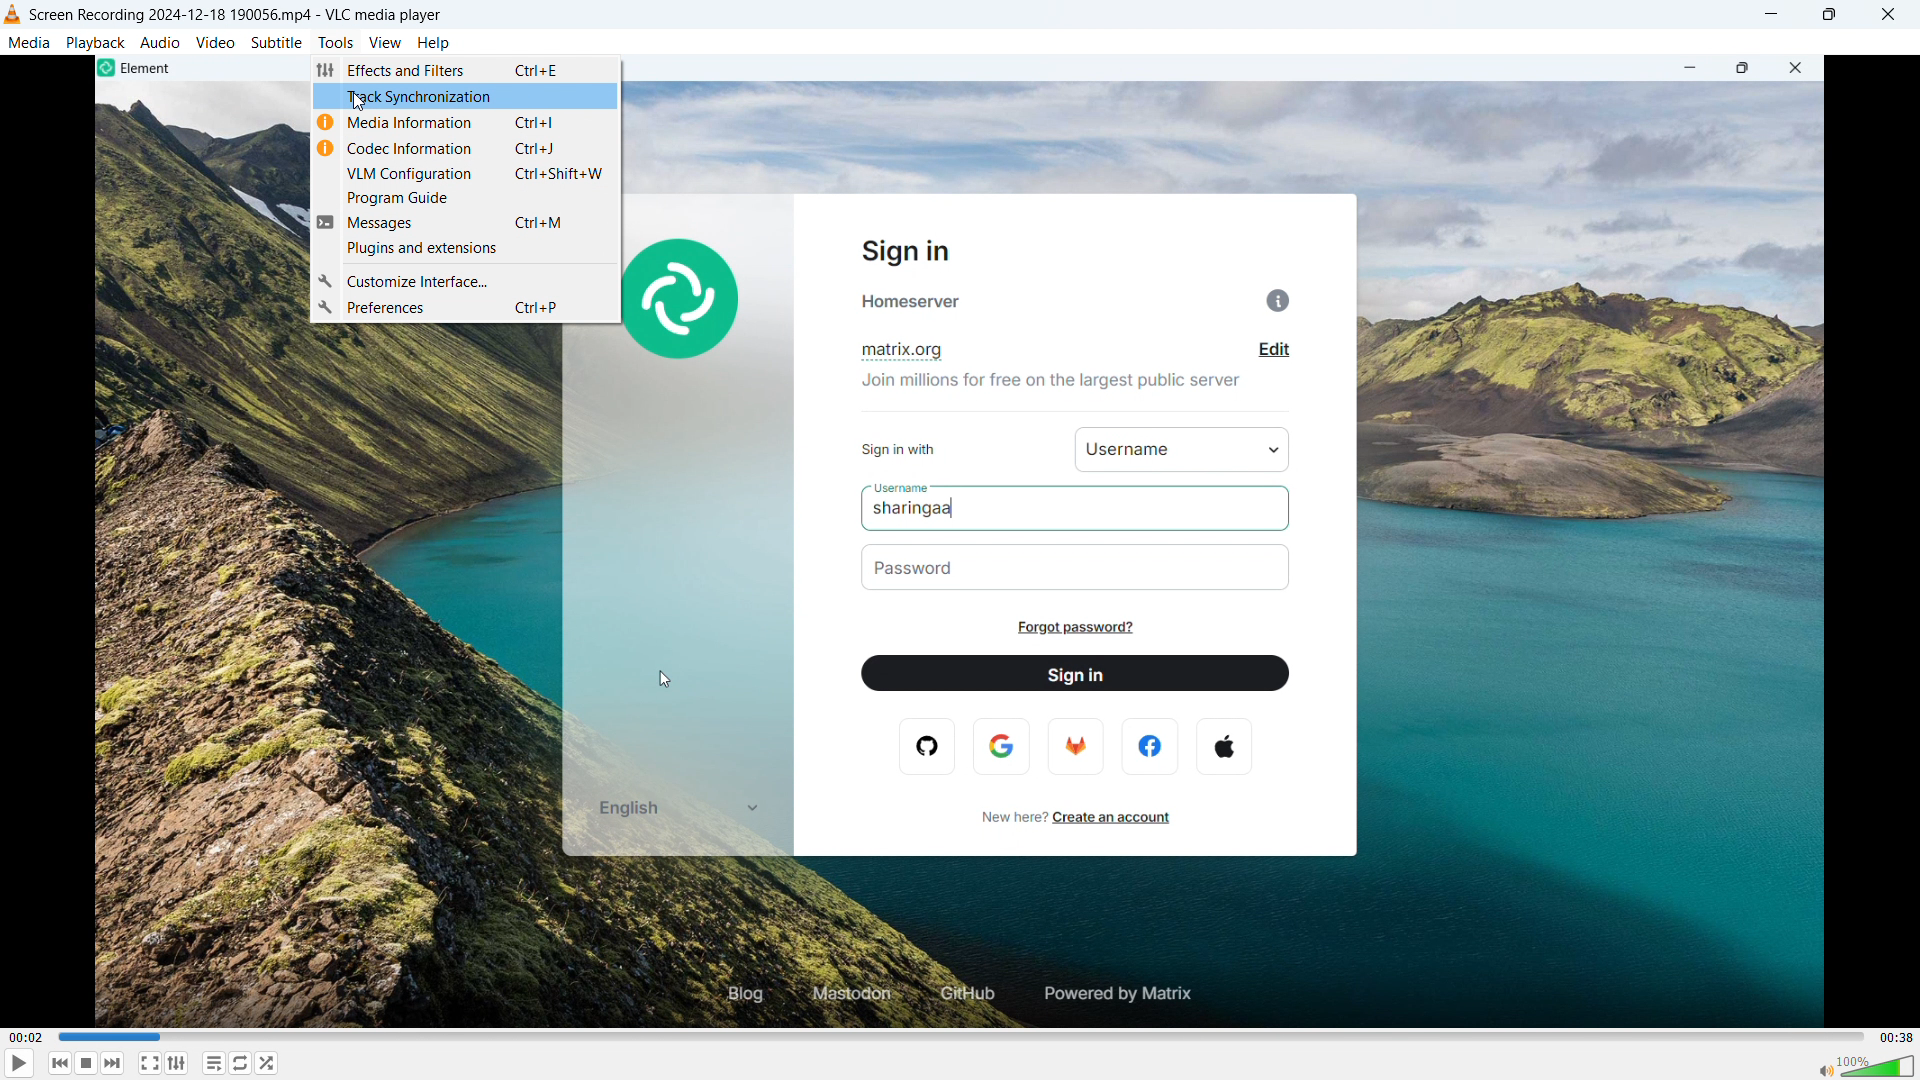 The image size is (1920, 1080). I want to click on edit, so click(1275, 349).